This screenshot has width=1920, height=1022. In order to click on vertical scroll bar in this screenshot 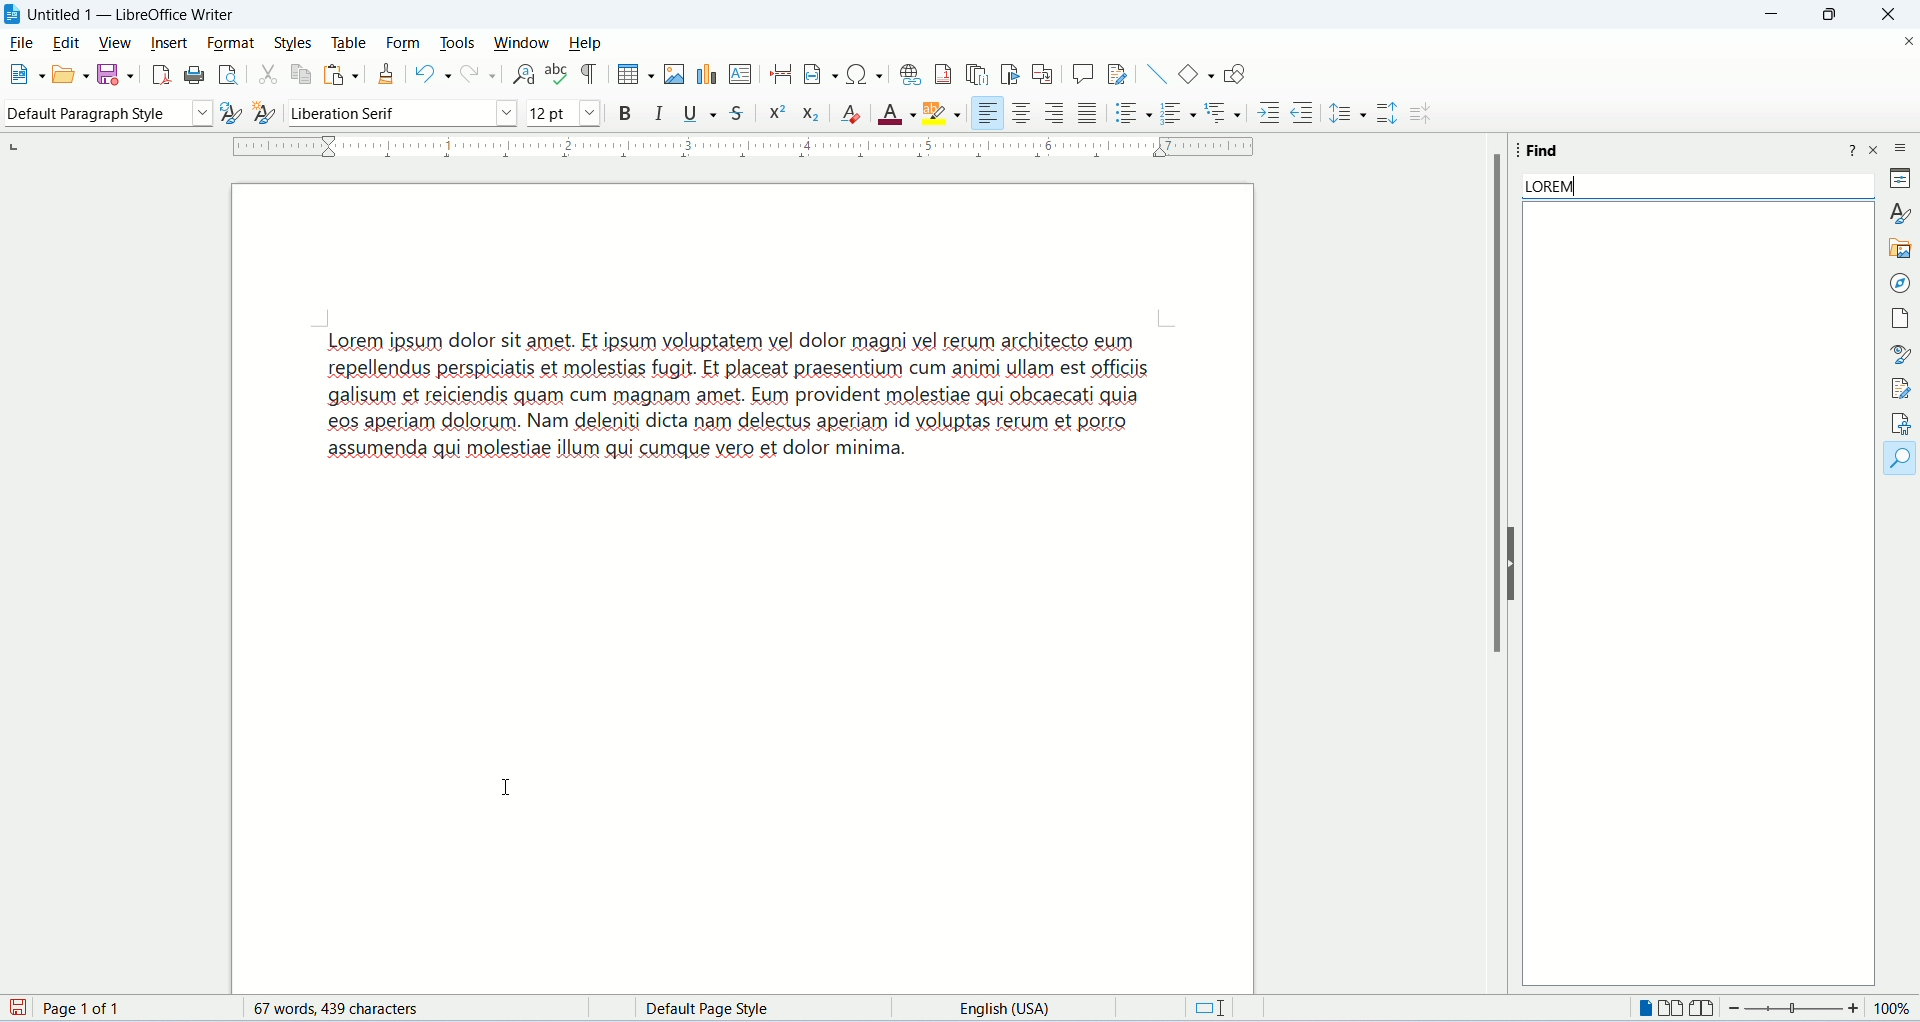, I will do `click(1863, 601)`.